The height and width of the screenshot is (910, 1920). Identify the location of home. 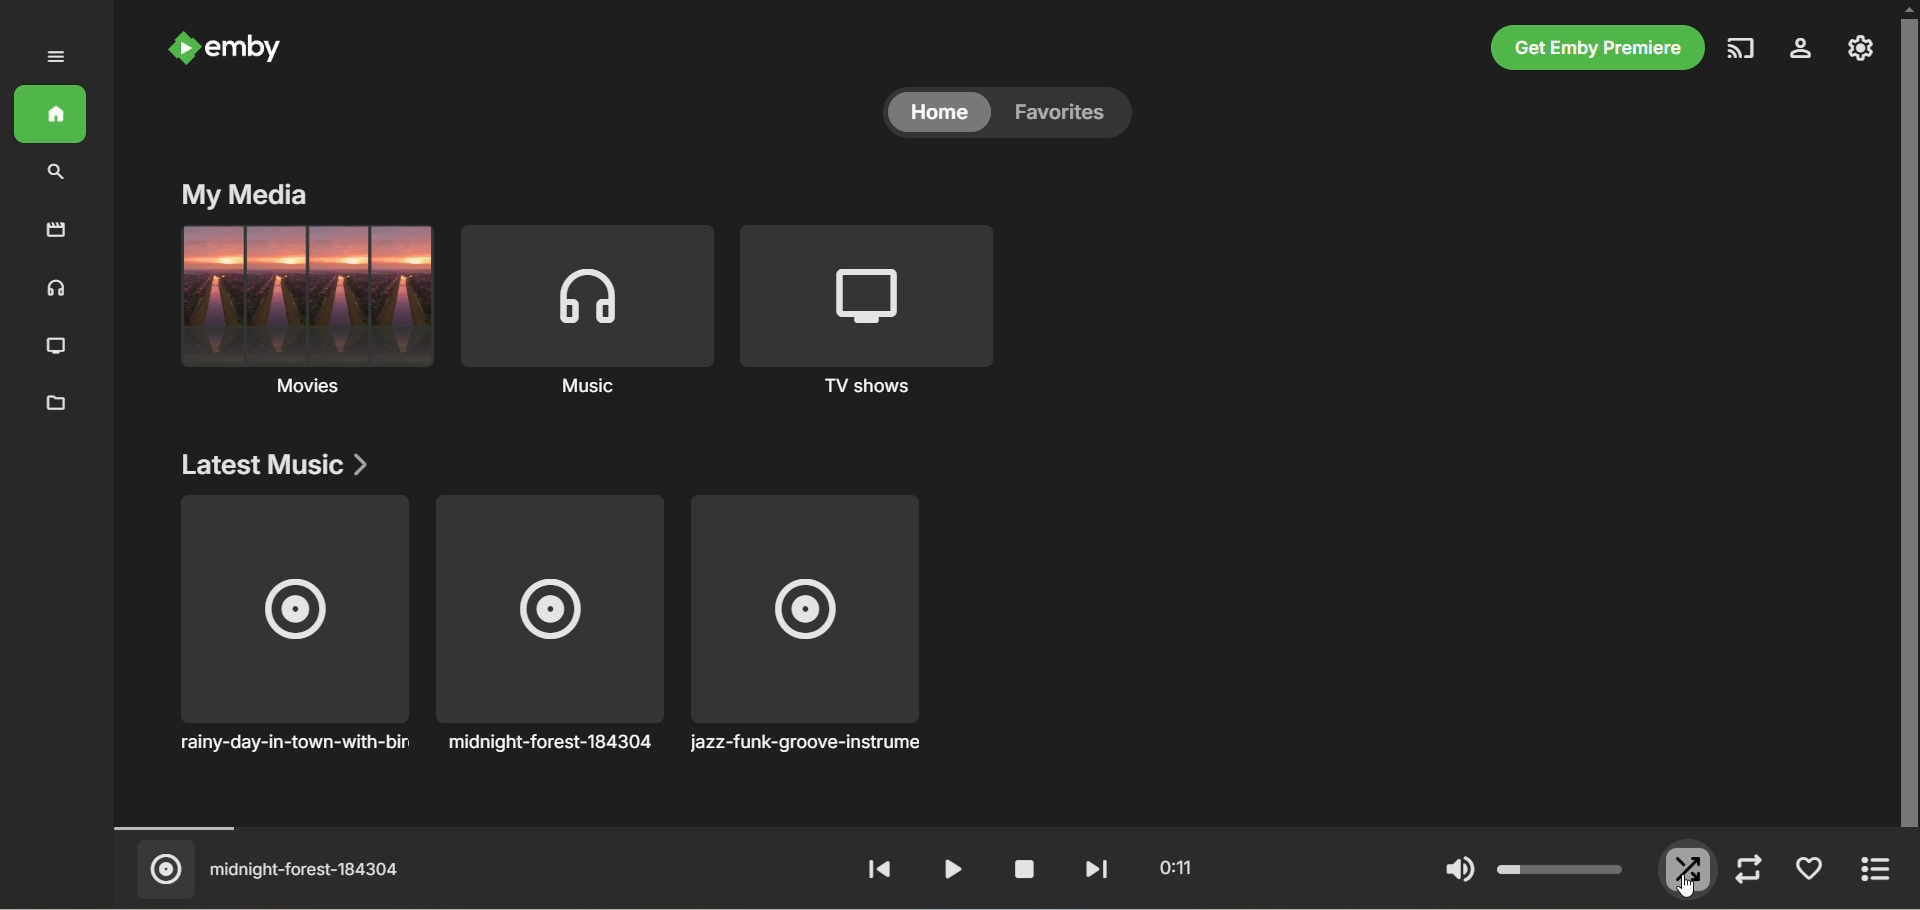
(50, 115).